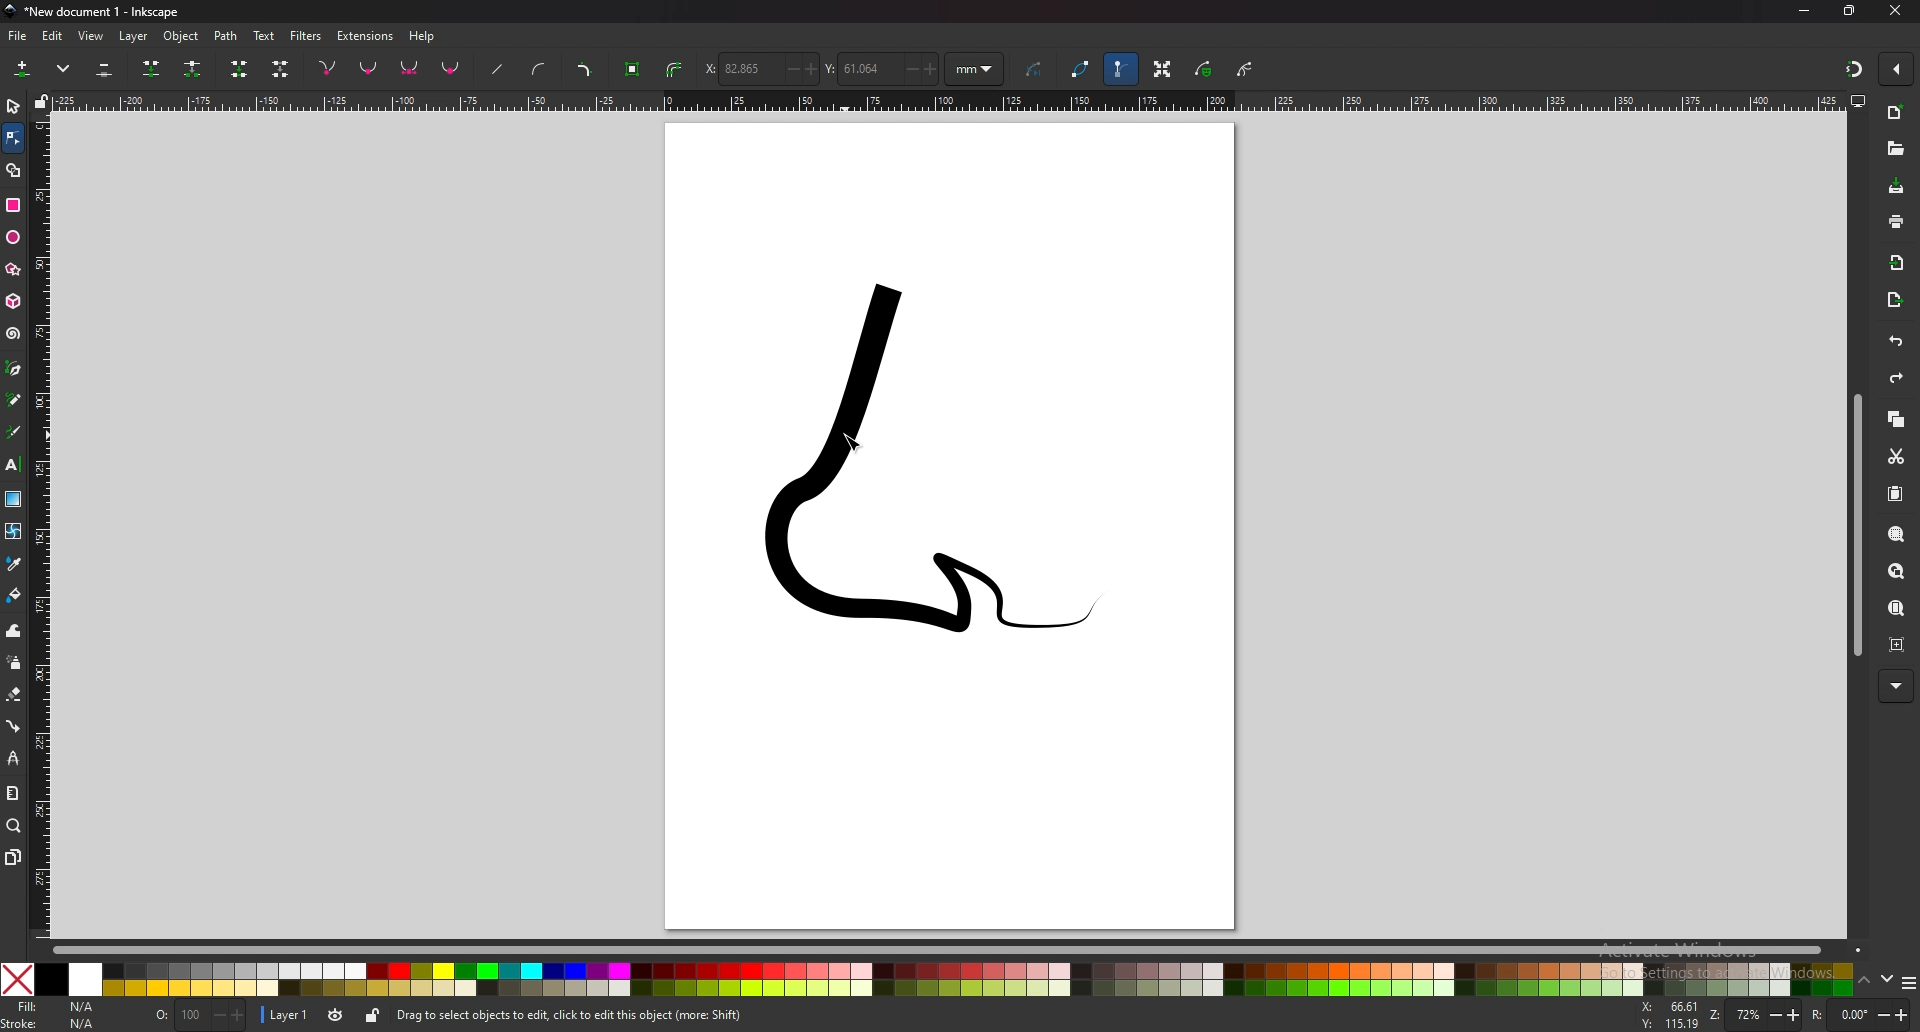 The width and height of the screenshot is (1920, 1032). What do you see at coordinates (14, 401) in the screenshot?
I see `pencil` at bounding box center [14, 401].